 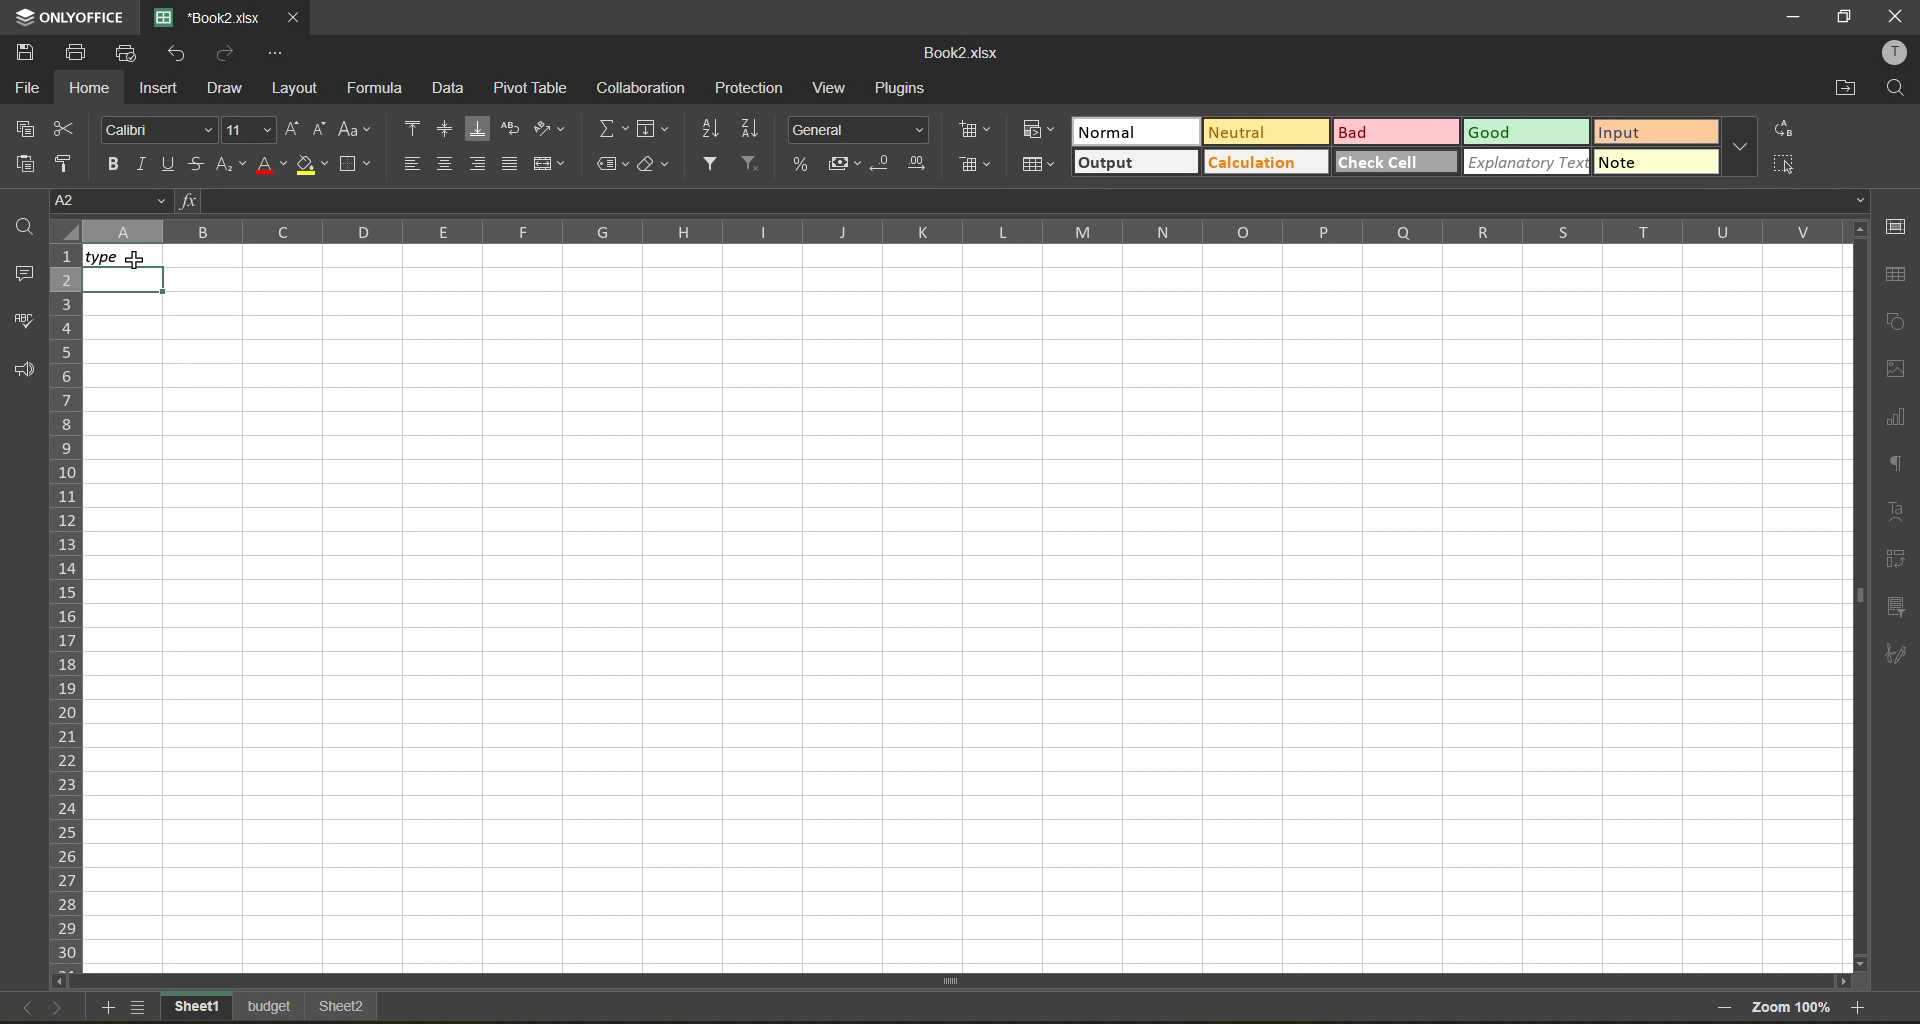 I want to click on remove cells, so click(x=973, y=164).